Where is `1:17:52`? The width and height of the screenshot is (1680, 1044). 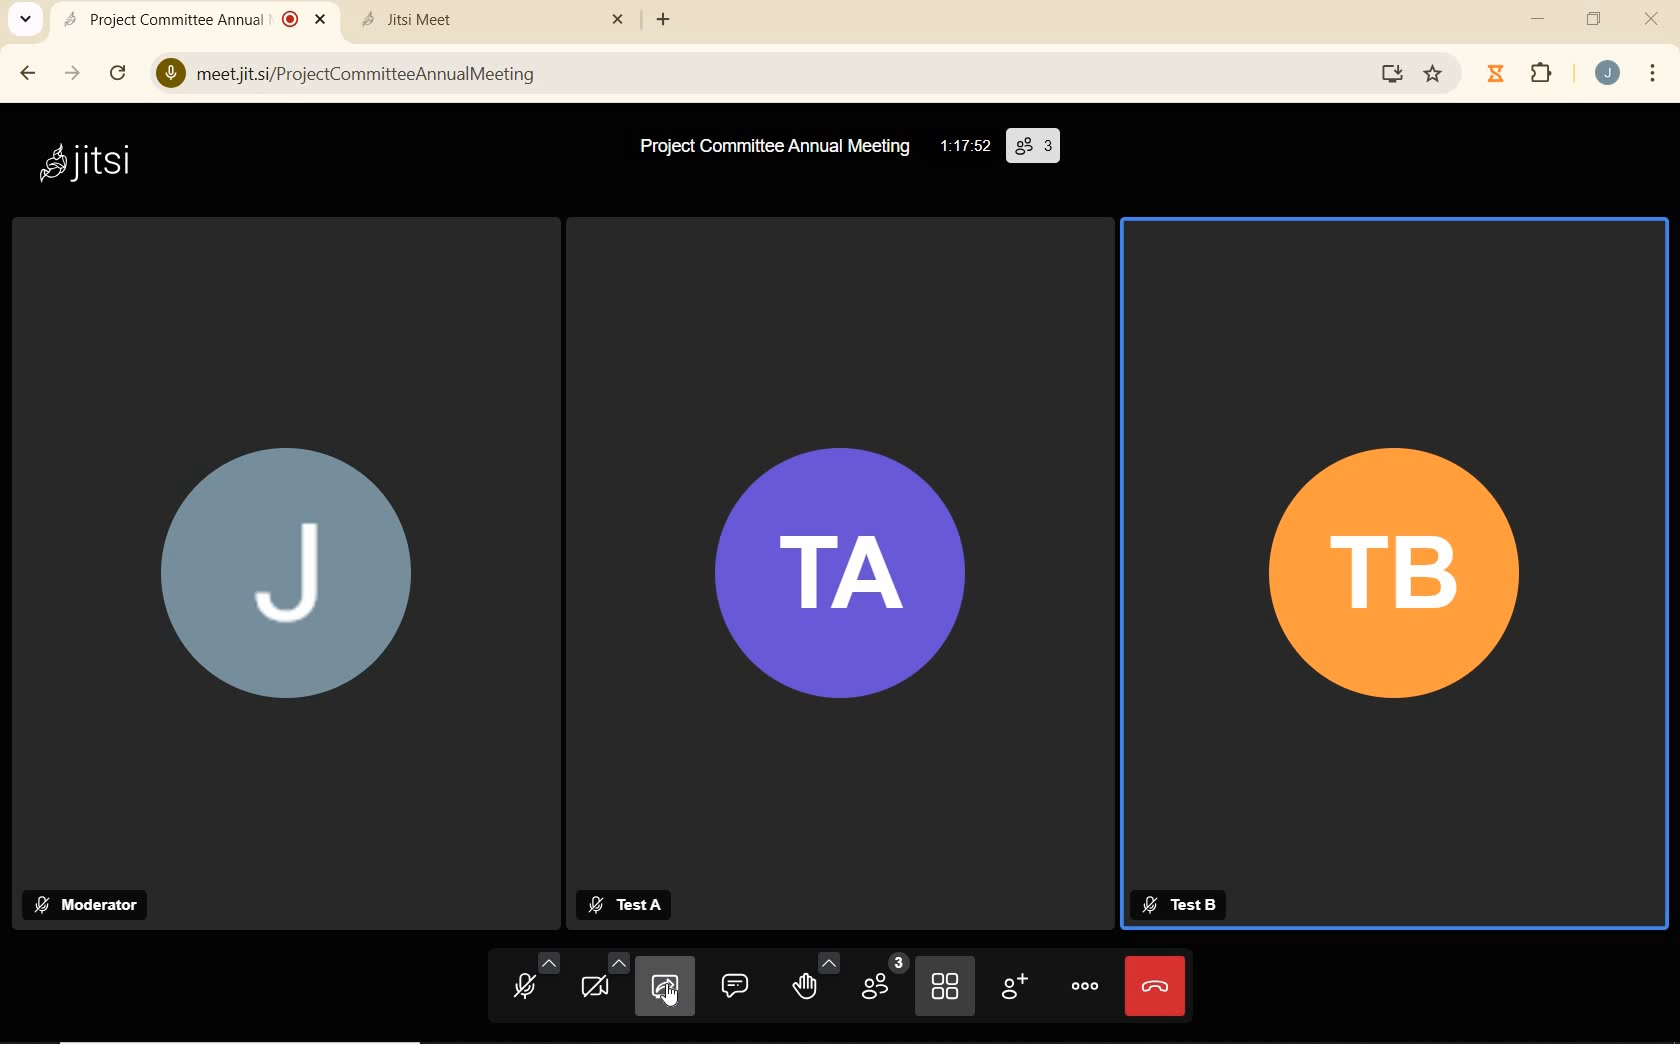 1:17:52 is located at coordinates (967, 145).